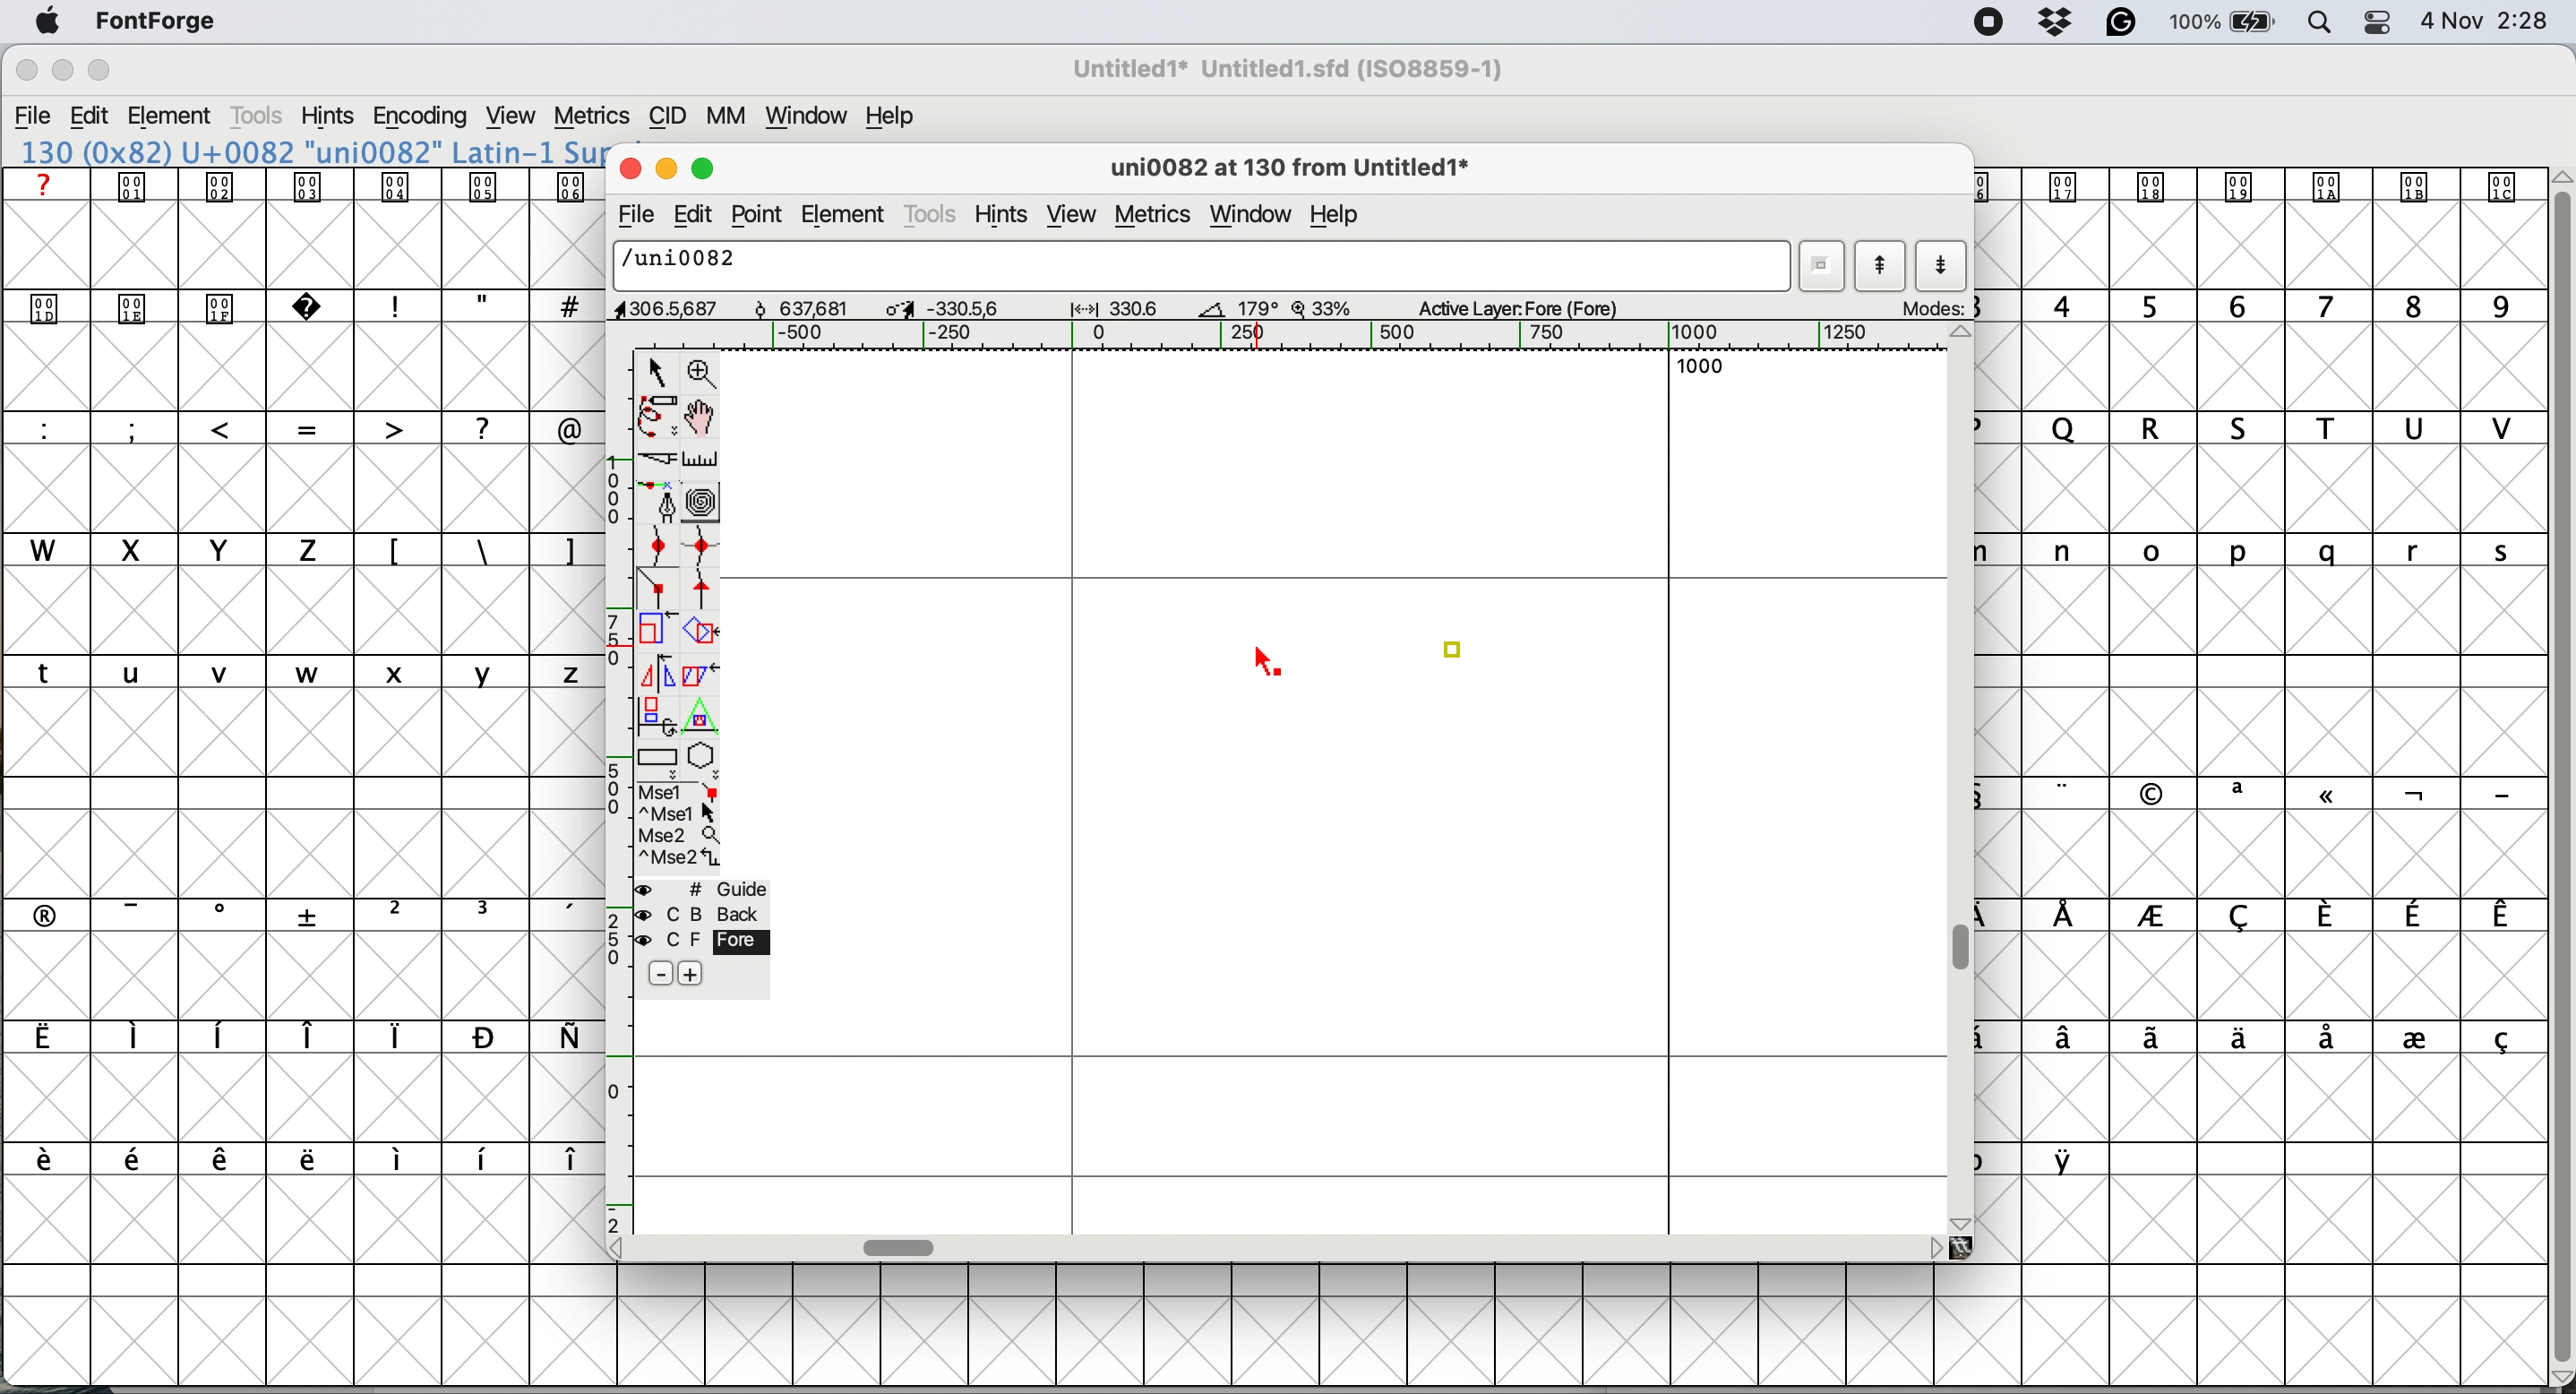  I want to click on hints, so click(328, 115).